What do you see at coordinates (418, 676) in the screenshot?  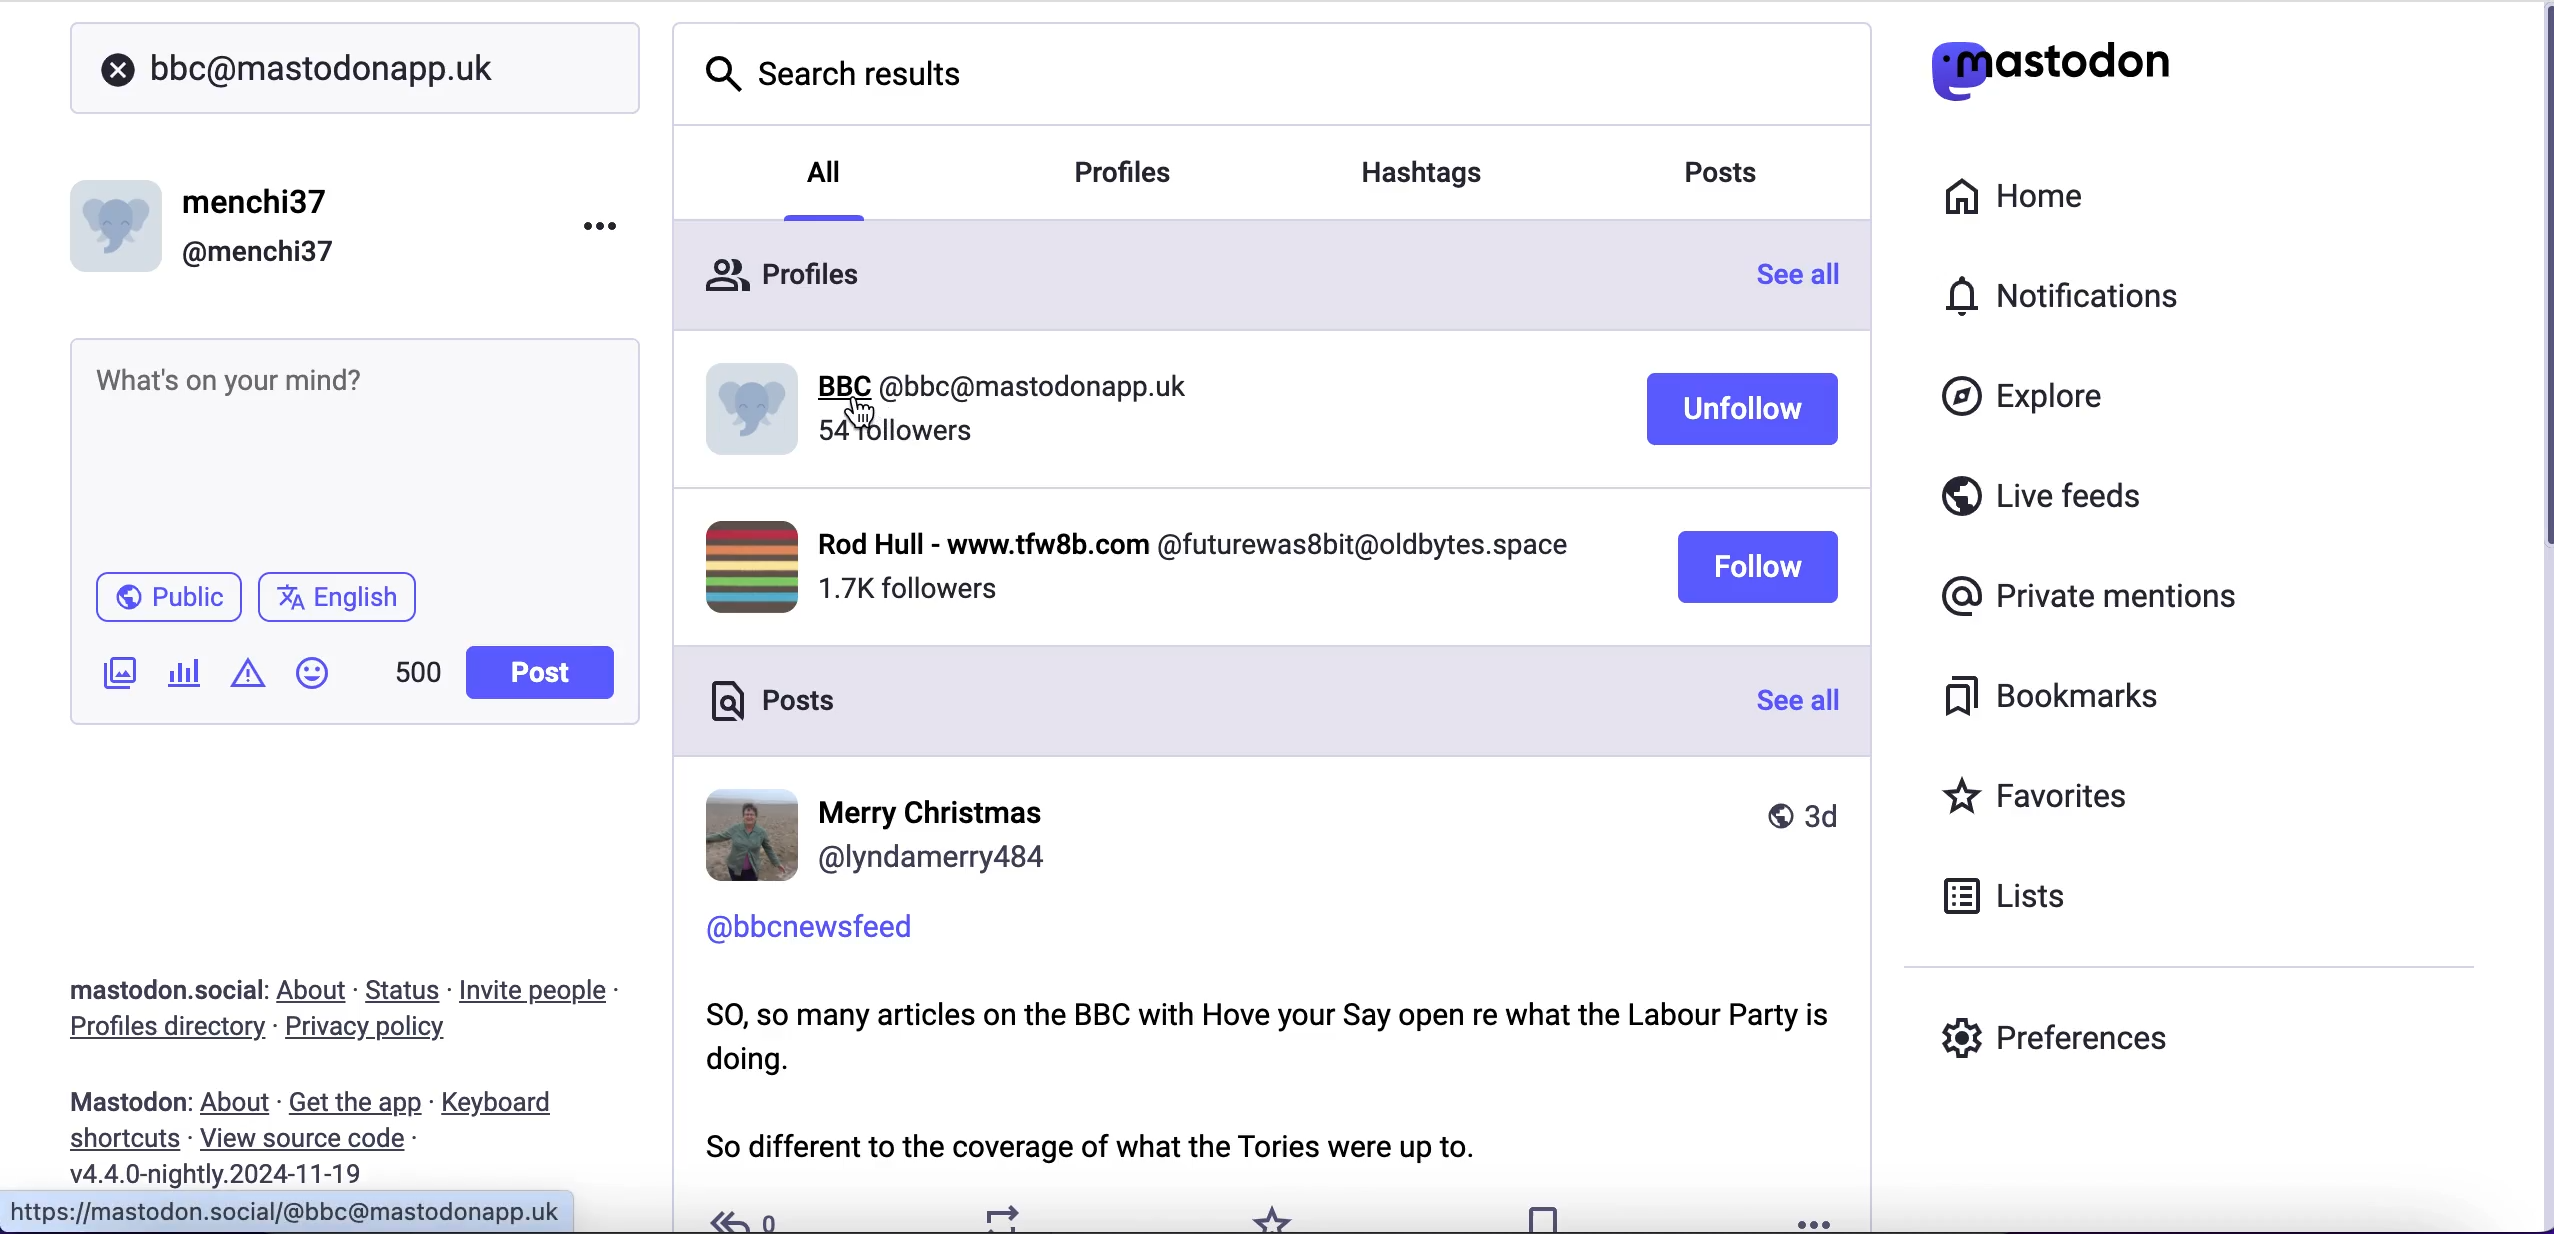 I see `characters` at bounding box center [418, 676].